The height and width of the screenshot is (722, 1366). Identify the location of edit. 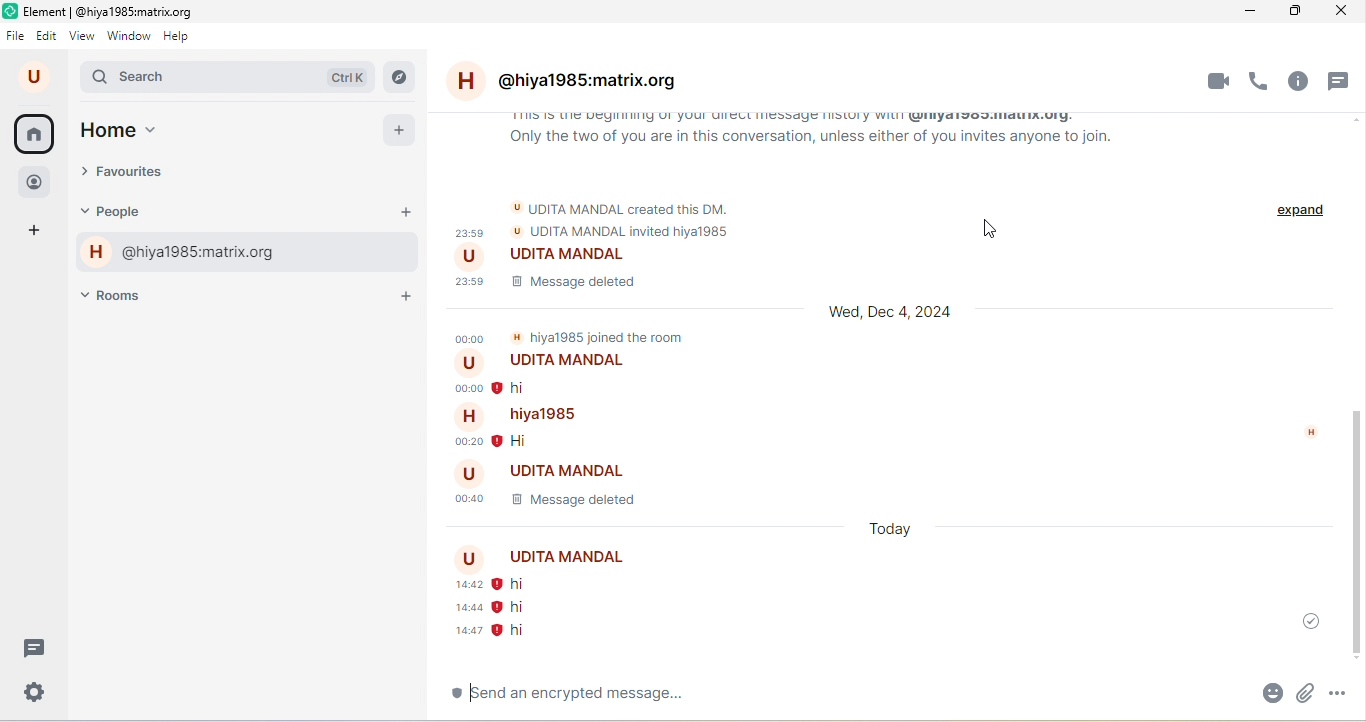
(48, 37).